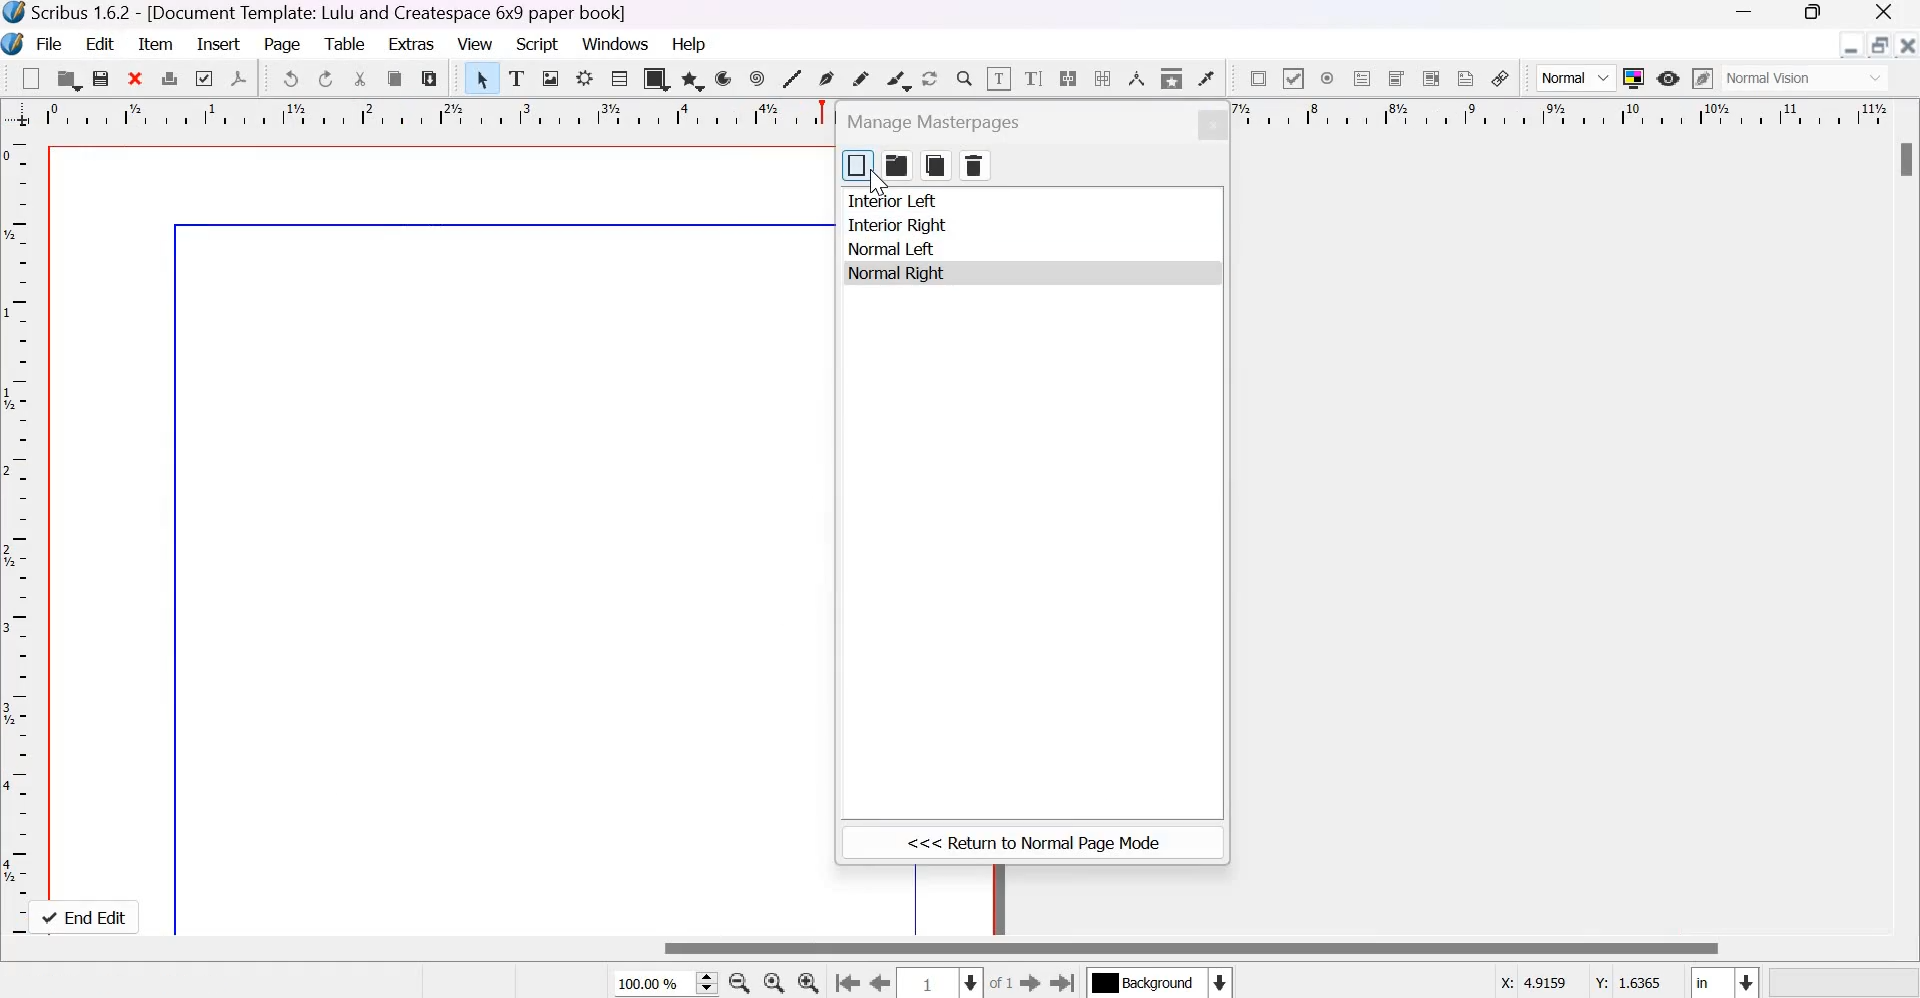  Describe the element at coordinates (90, 917) in the screenshot. I see `end edit` at that location.